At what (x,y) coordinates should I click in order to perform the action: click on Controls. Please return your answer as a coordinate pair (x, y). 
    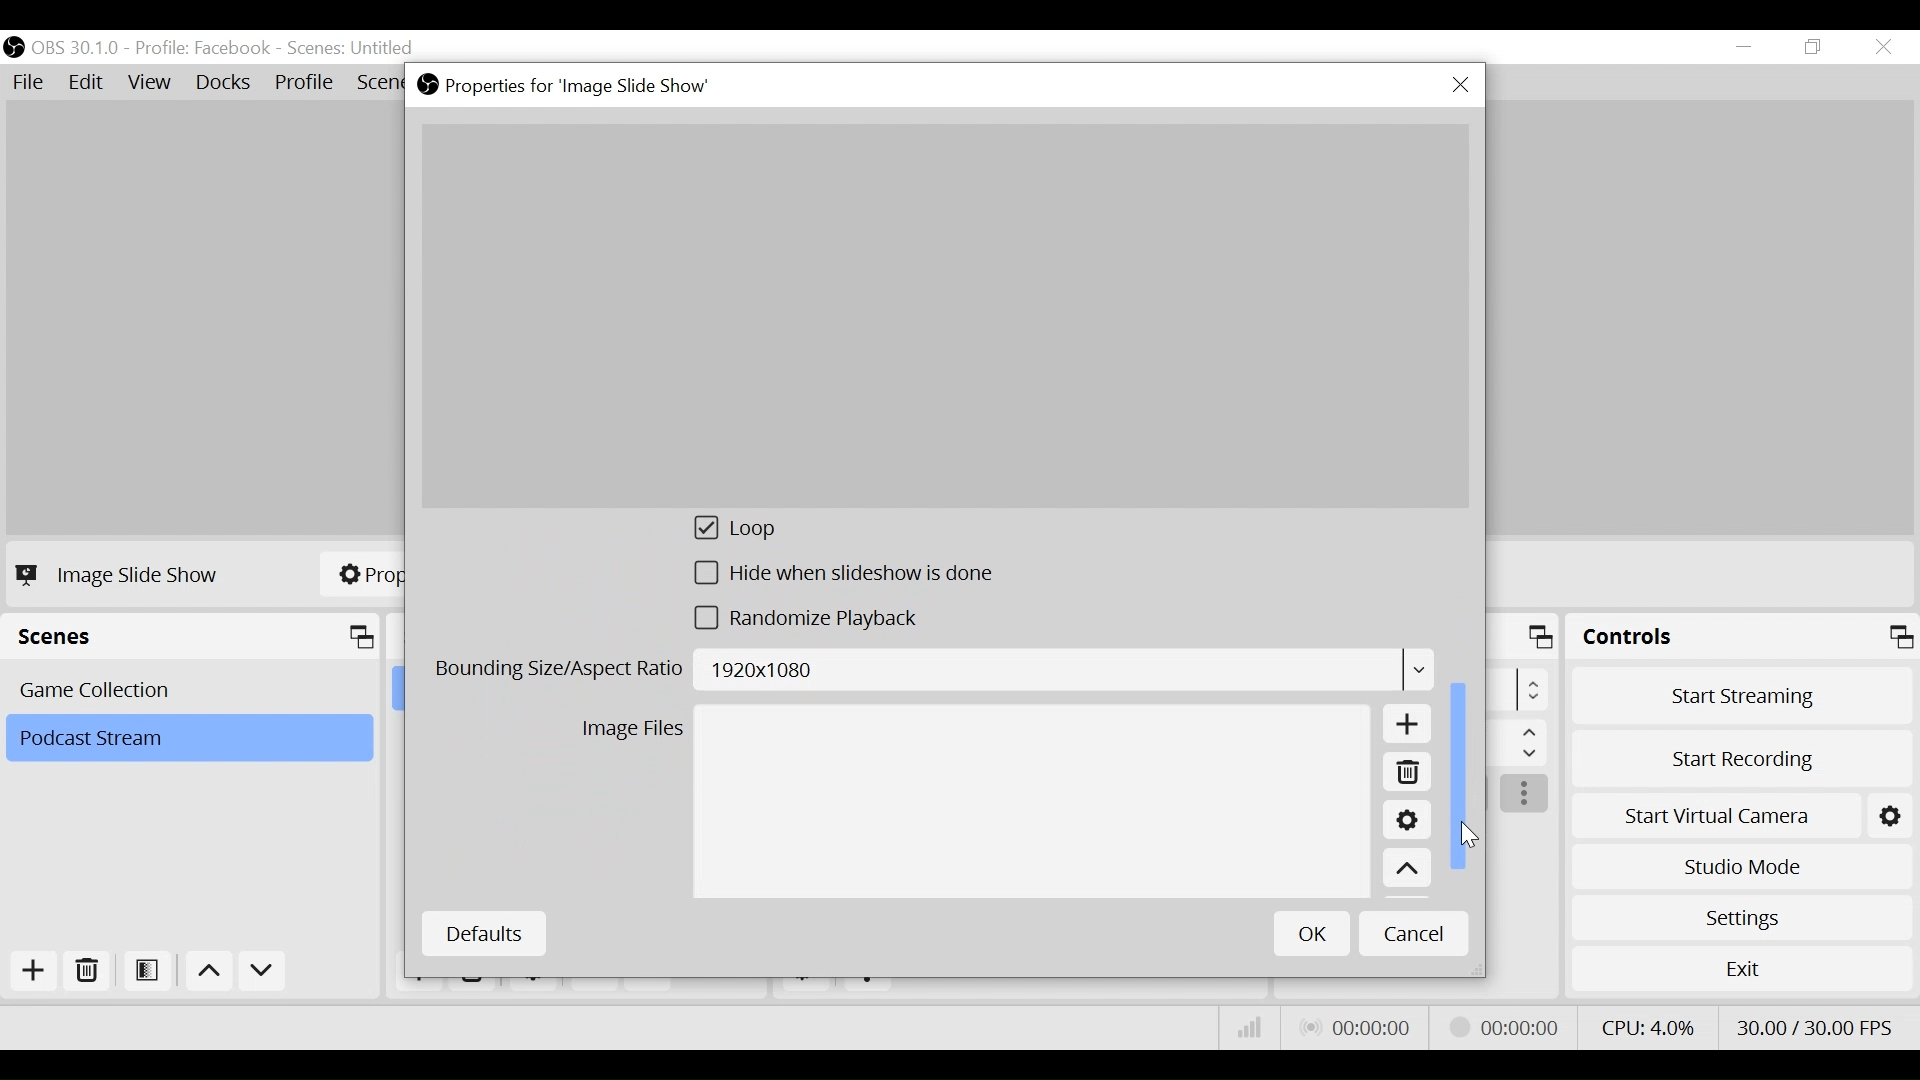
    Looking at the image, I should click on (1742, 640).